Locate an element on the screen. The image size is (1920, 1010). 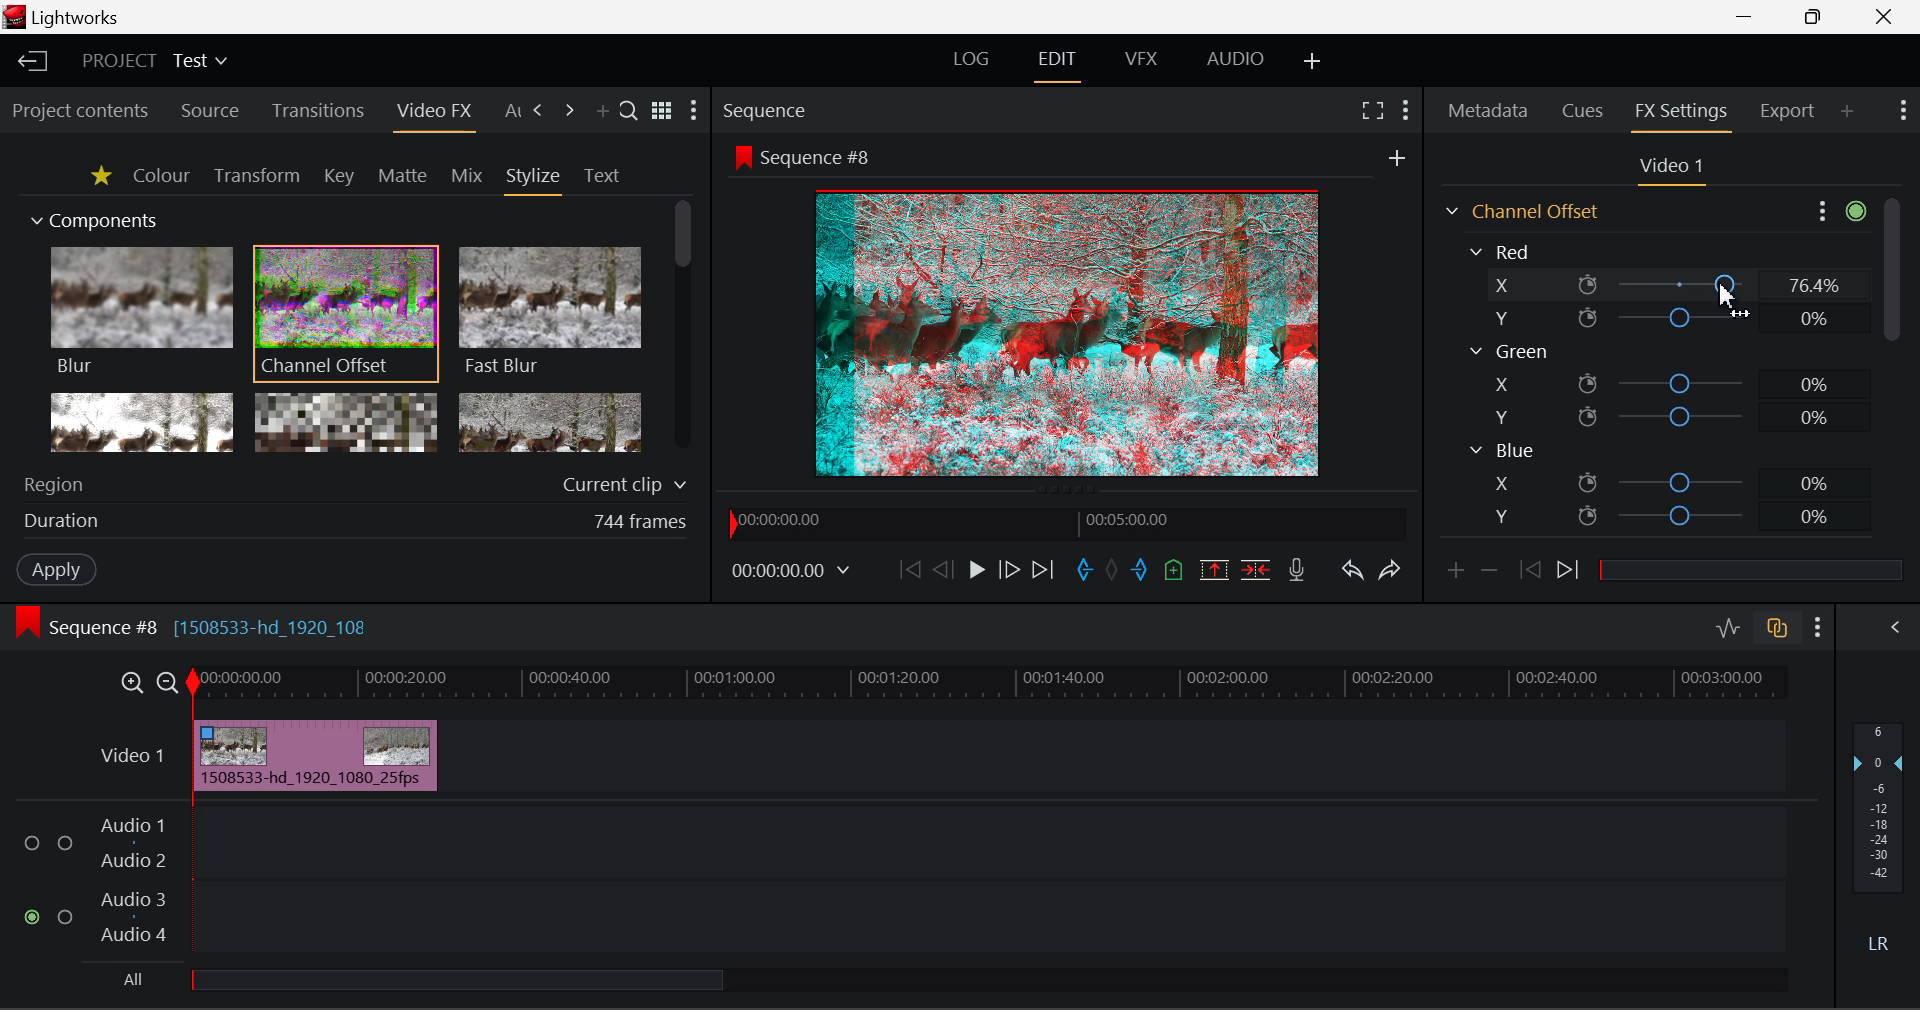
Channel Offset is located at coordinates (346, 315).